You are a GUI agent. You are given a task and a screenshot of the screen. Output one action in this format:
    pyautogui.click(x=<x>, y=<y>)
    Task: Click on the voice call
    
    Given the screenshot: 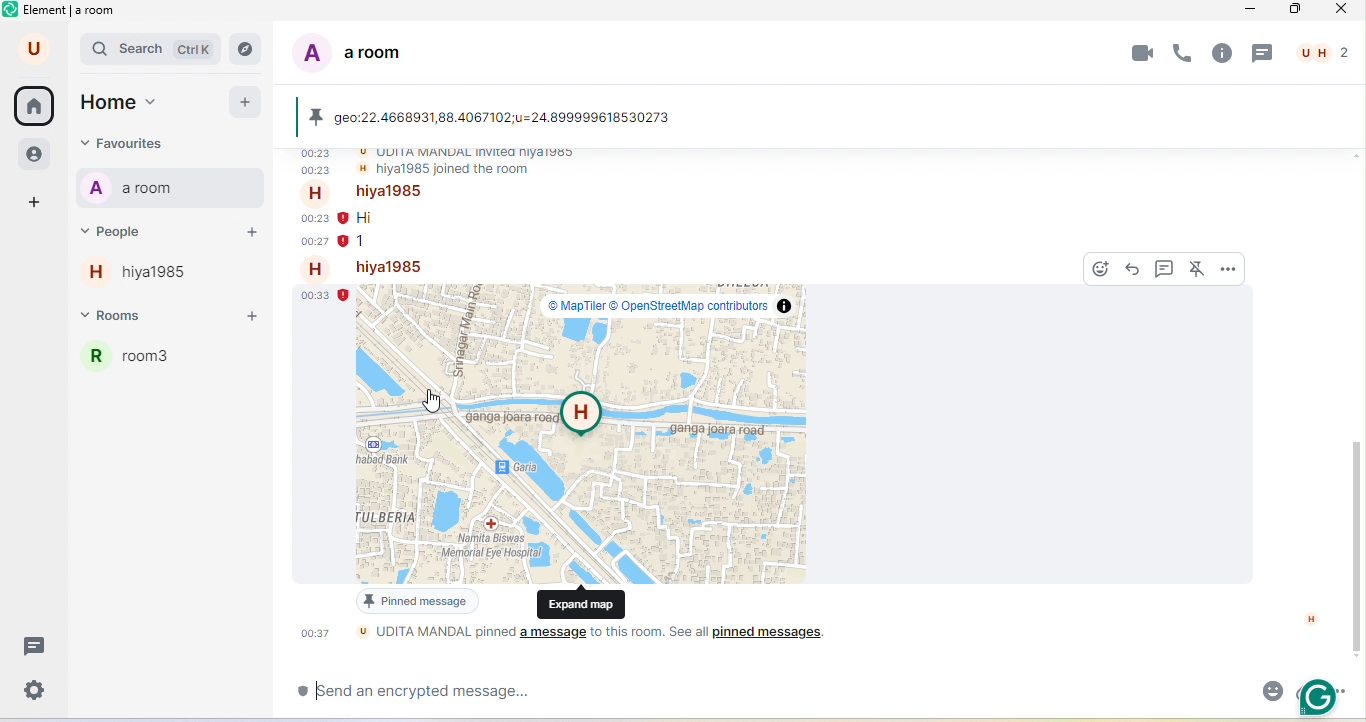 What is the action you would take?
    pyautogui.click(x=1185, y=56)
    